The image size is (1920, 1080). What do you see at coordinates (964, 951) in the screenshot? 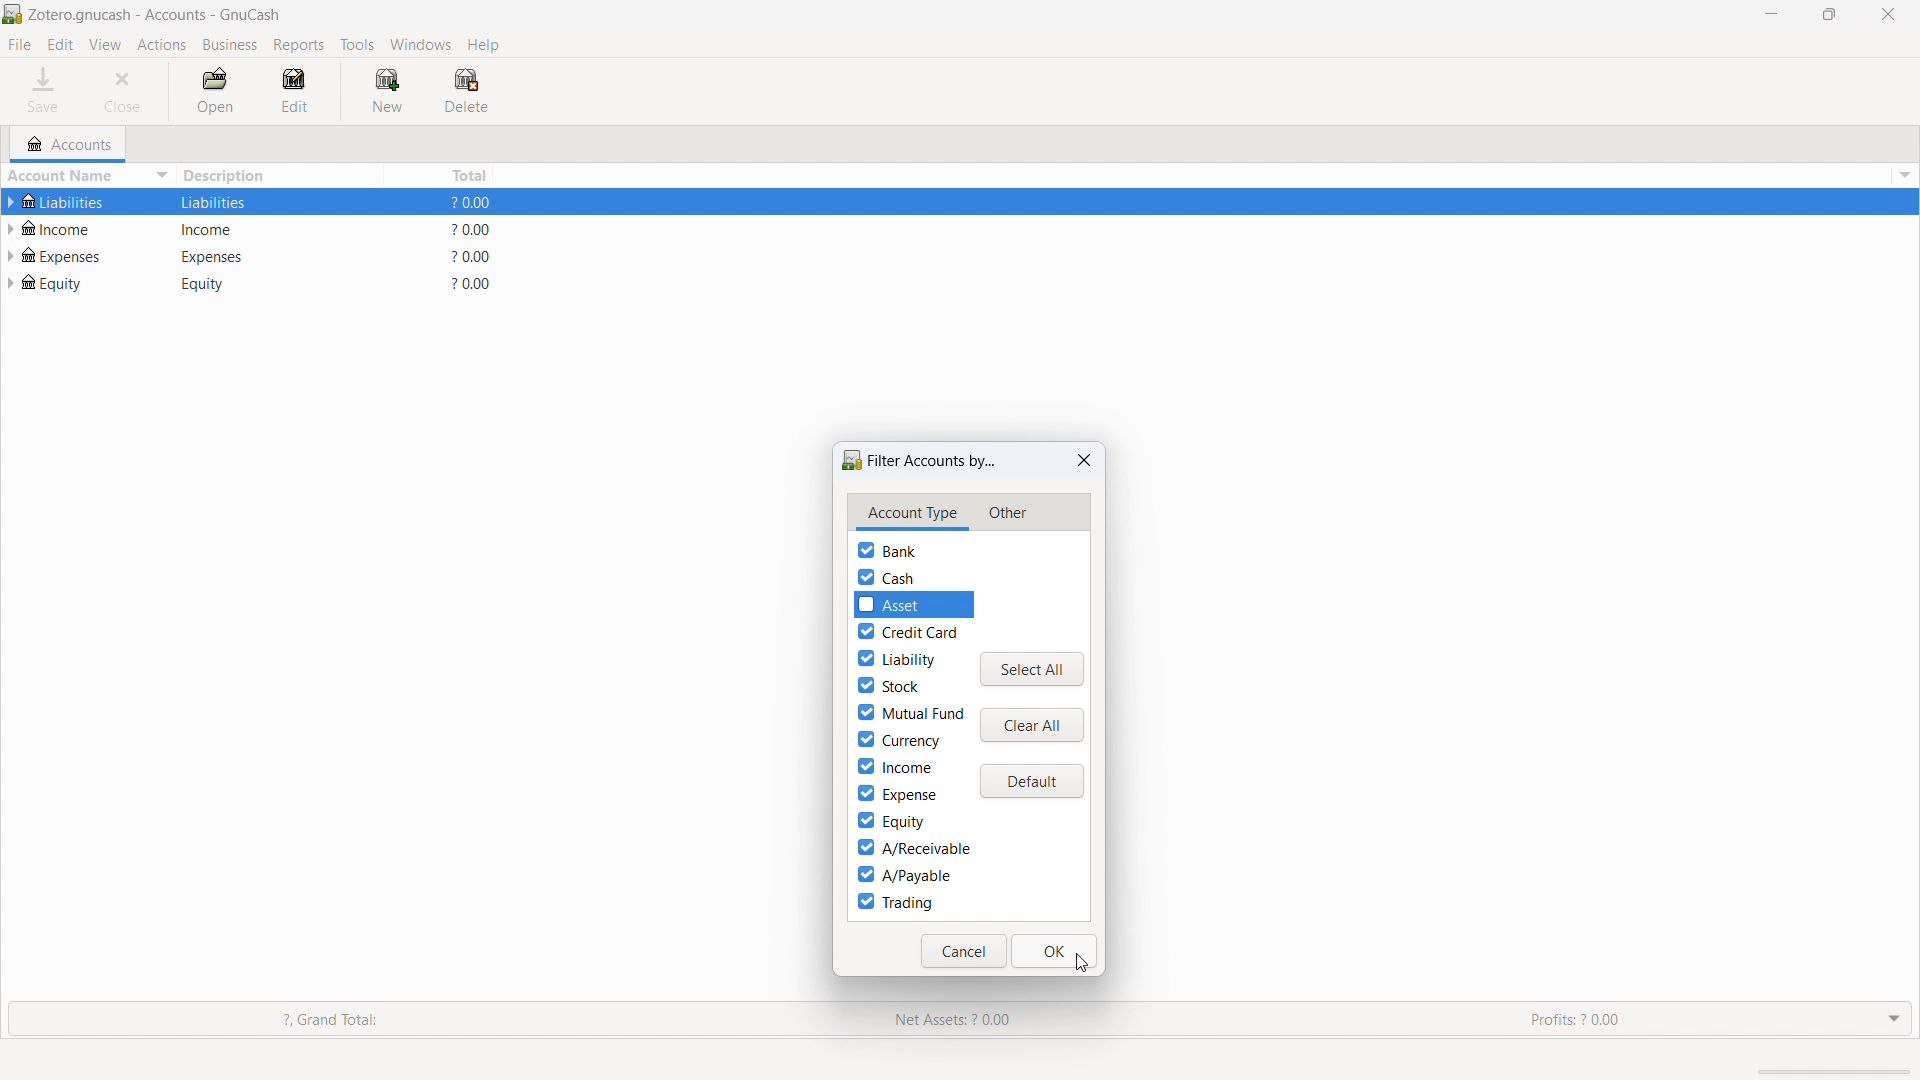
I see `cancel` at bounding box center [964, 951].